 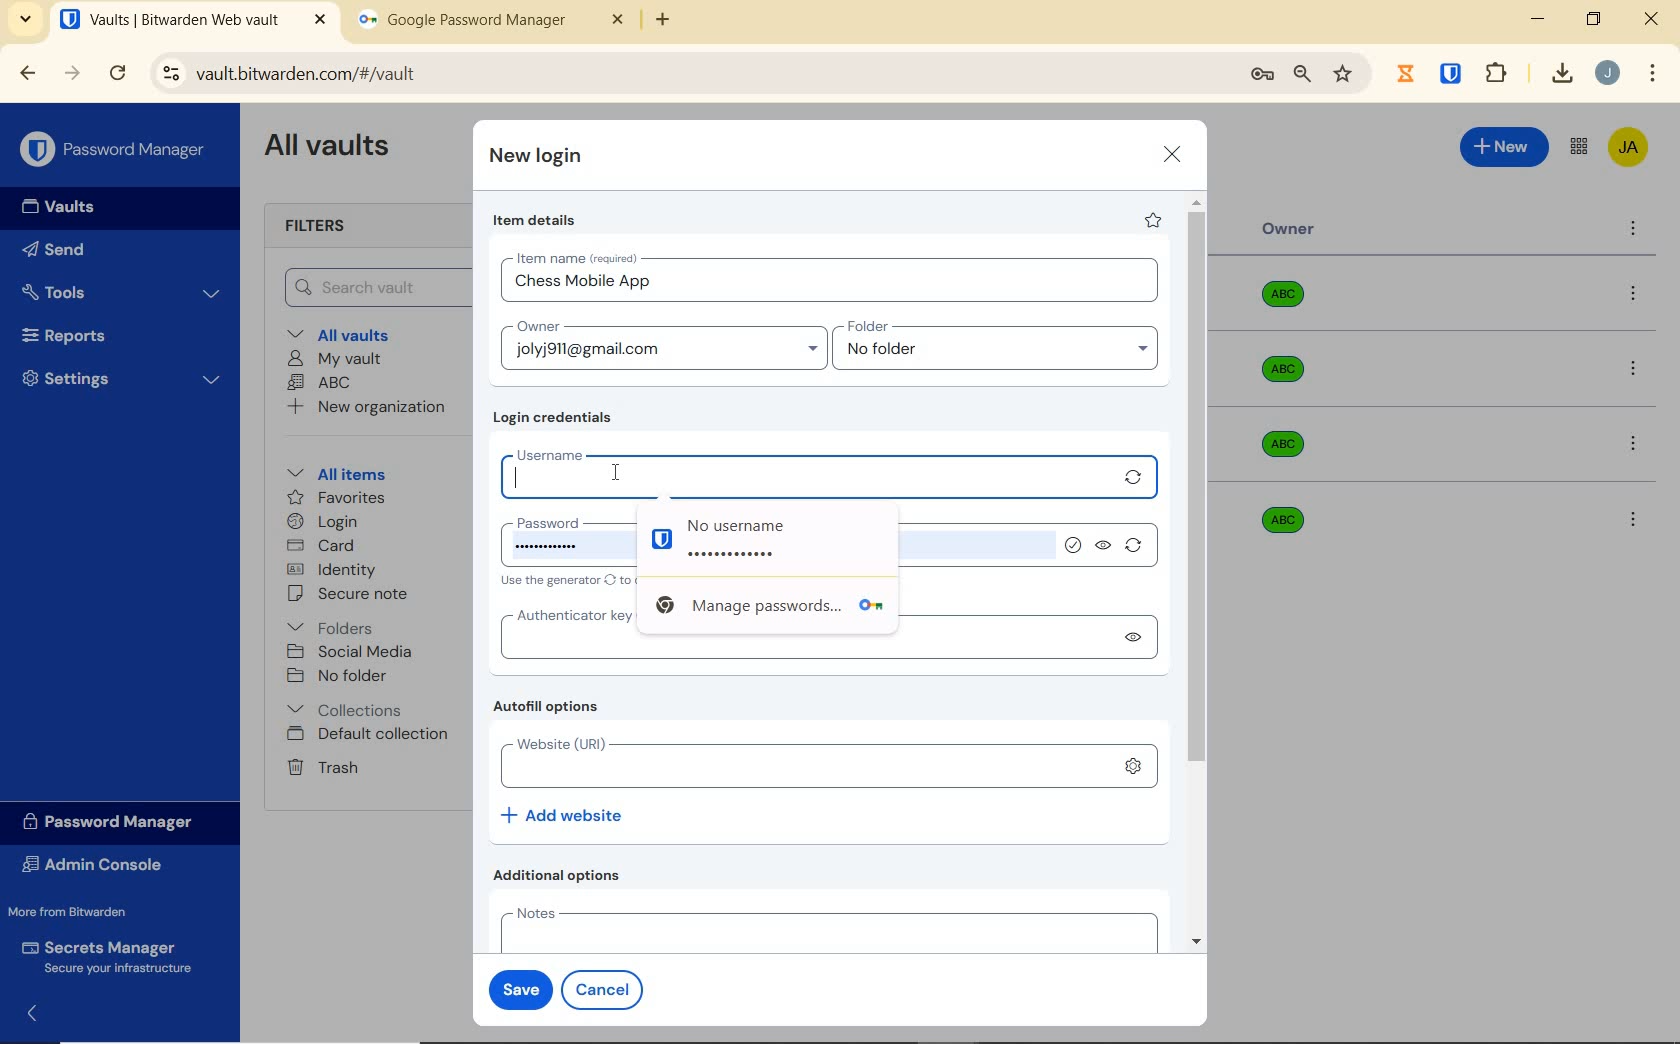 I want to click on close, so click(x=1653, y=19).